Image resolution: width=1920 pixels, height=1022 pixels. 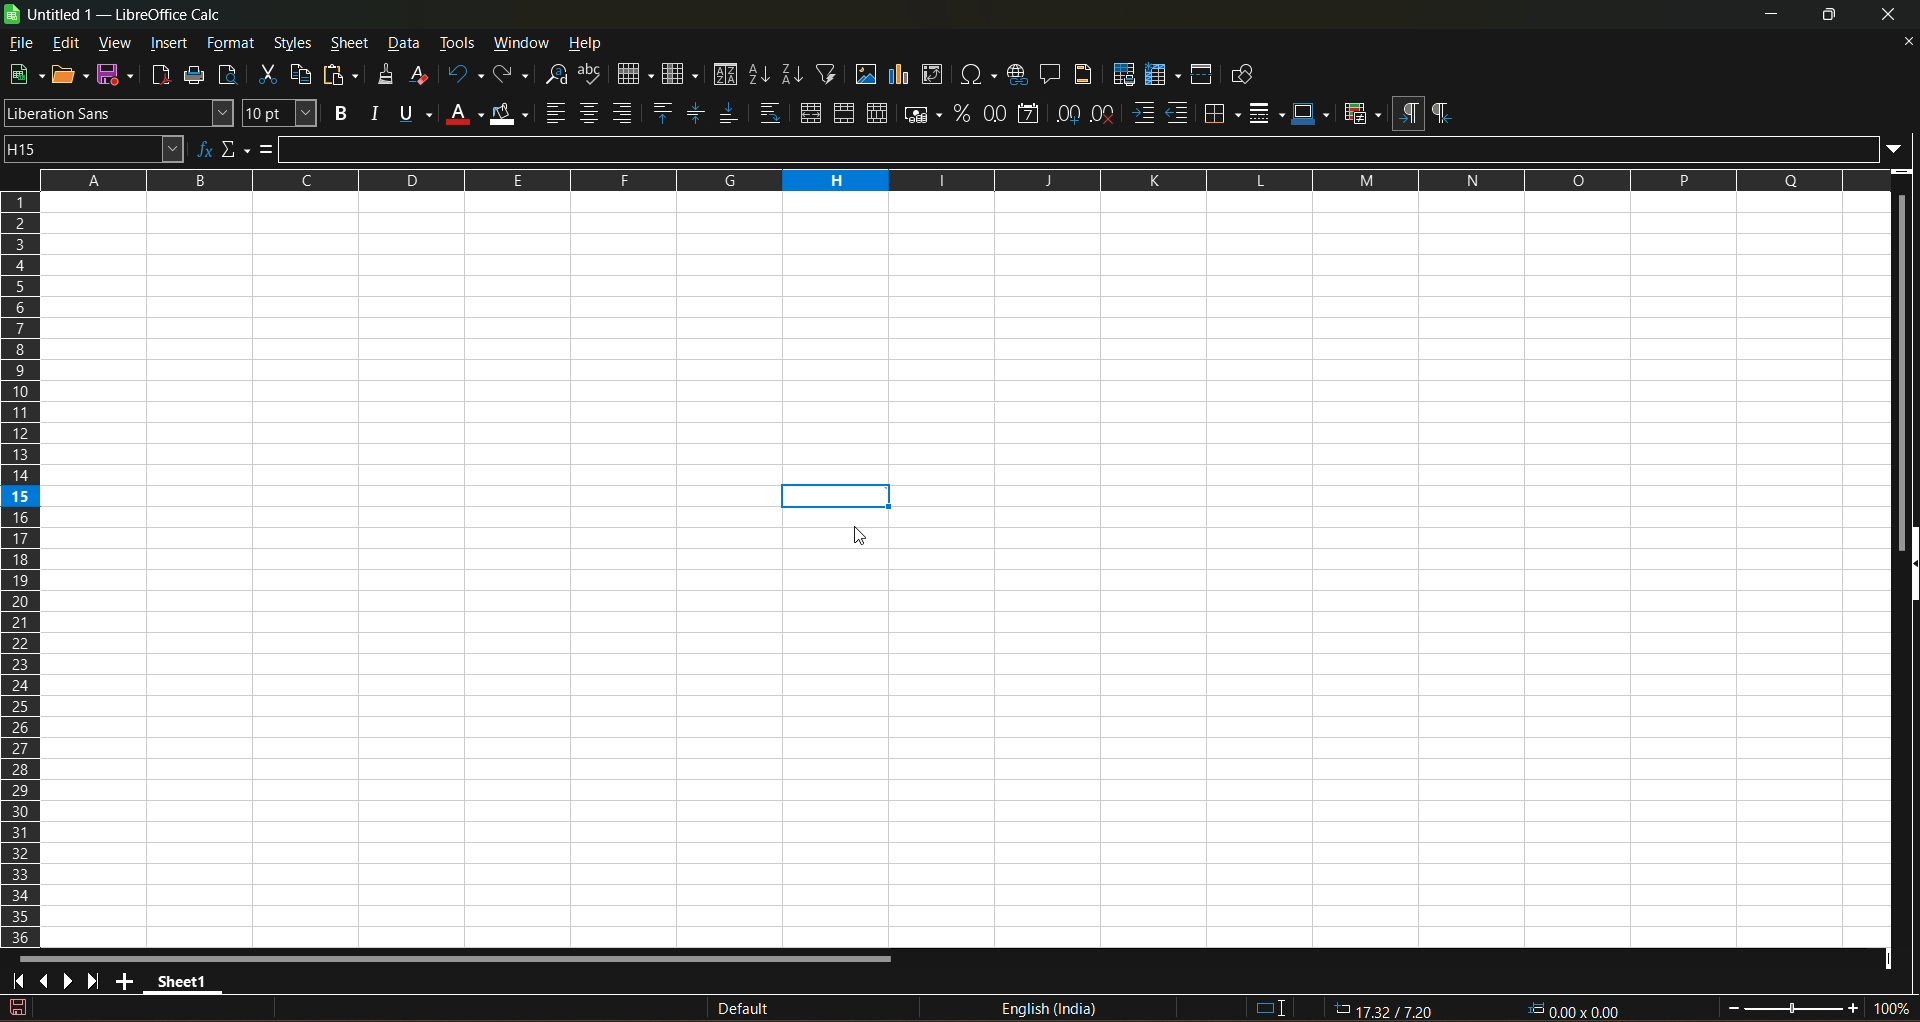 What do you see at coordinates (189, 981) in the screenshot?
I see `sheet 1` at bounding box center [189, 981].